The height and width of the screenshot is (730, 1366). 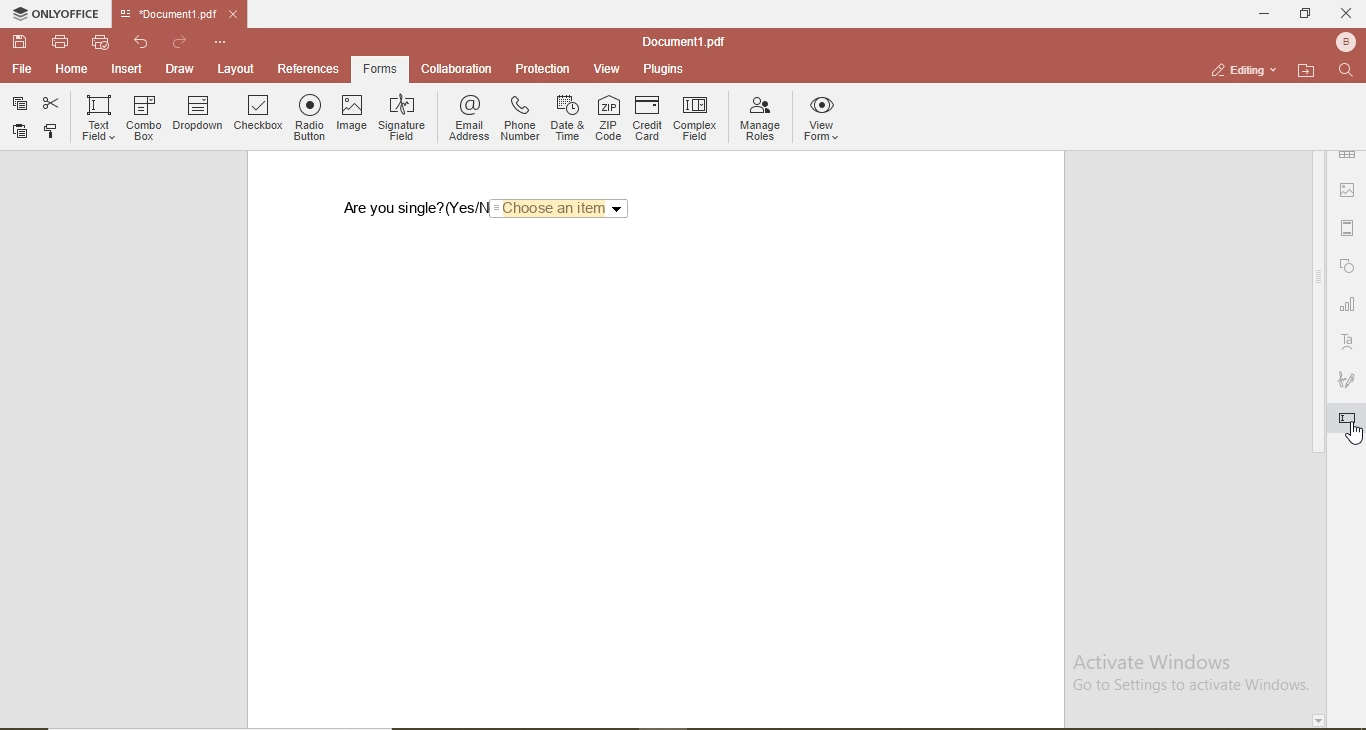 What do you see at coordinates (823, 120) in the screenshot?
I see `view forms` at bounding box center [823, 120].